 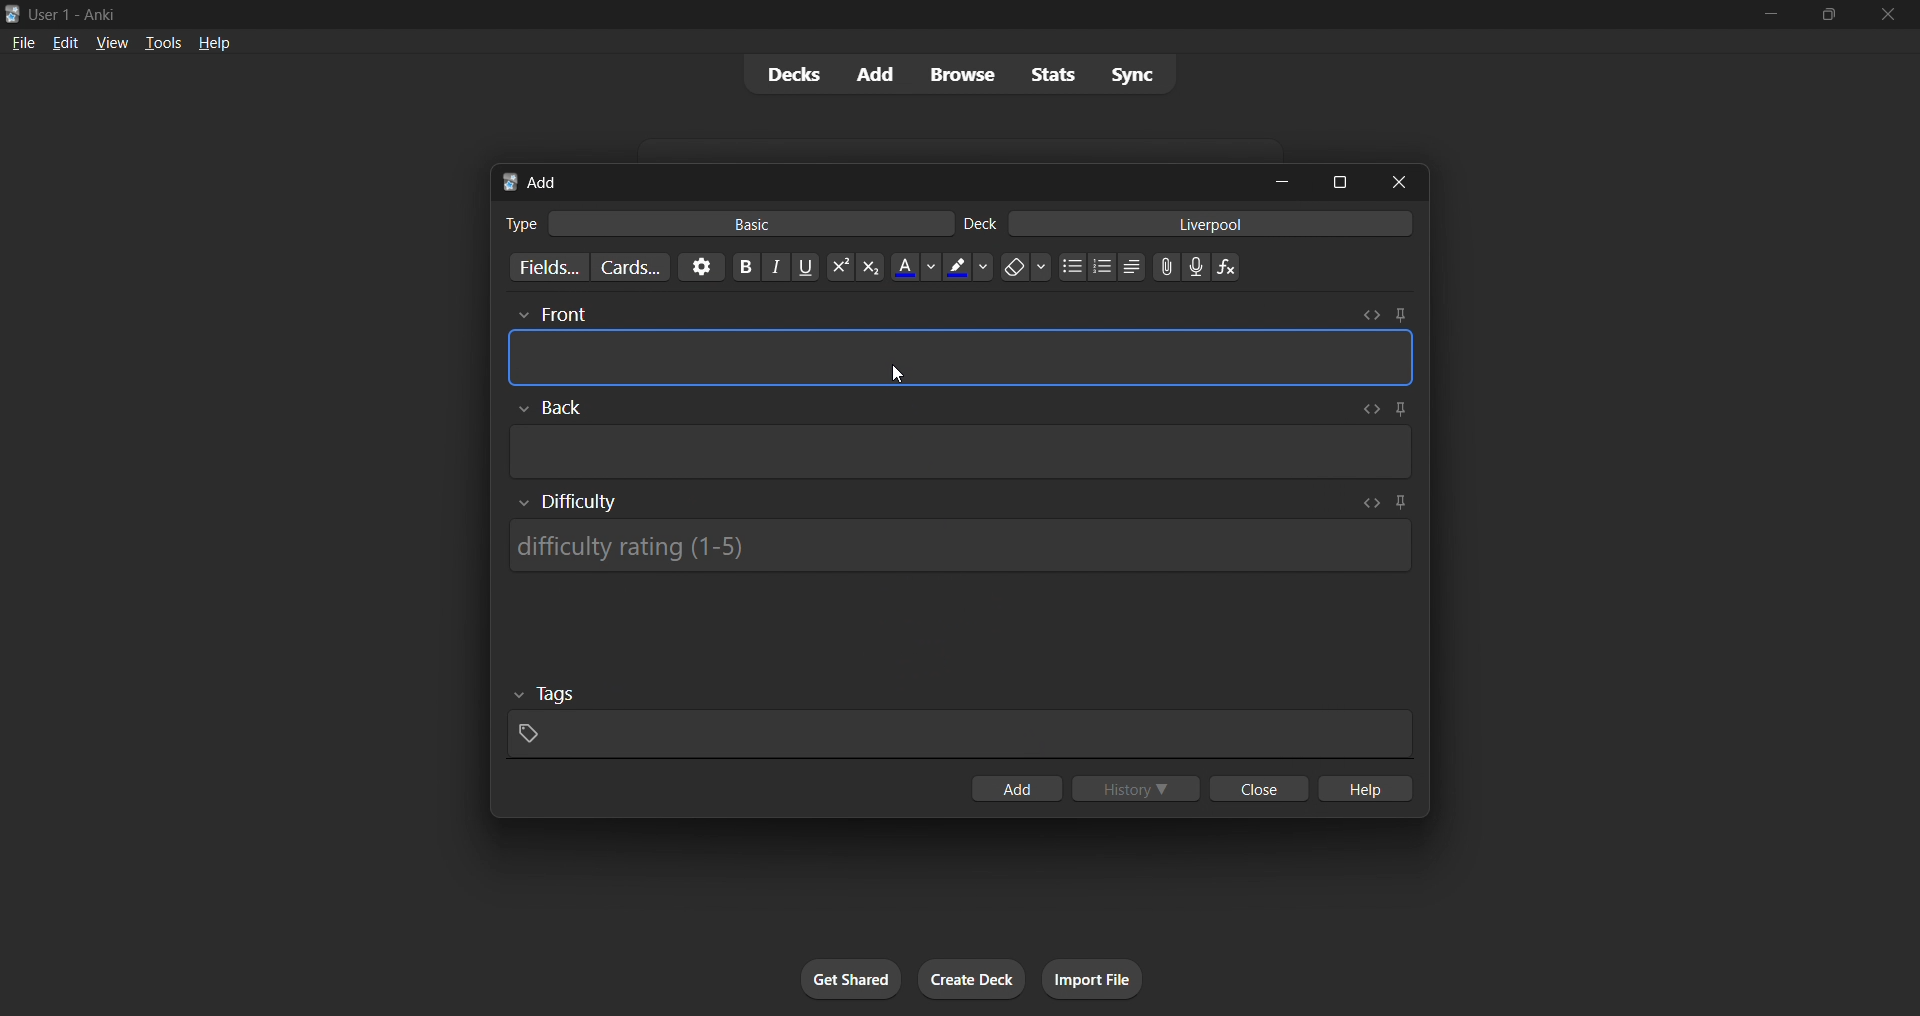 What do you see at coordinates (871, 267) in the screenshot?
I see `Subscript` at bounding box center [871, 267].